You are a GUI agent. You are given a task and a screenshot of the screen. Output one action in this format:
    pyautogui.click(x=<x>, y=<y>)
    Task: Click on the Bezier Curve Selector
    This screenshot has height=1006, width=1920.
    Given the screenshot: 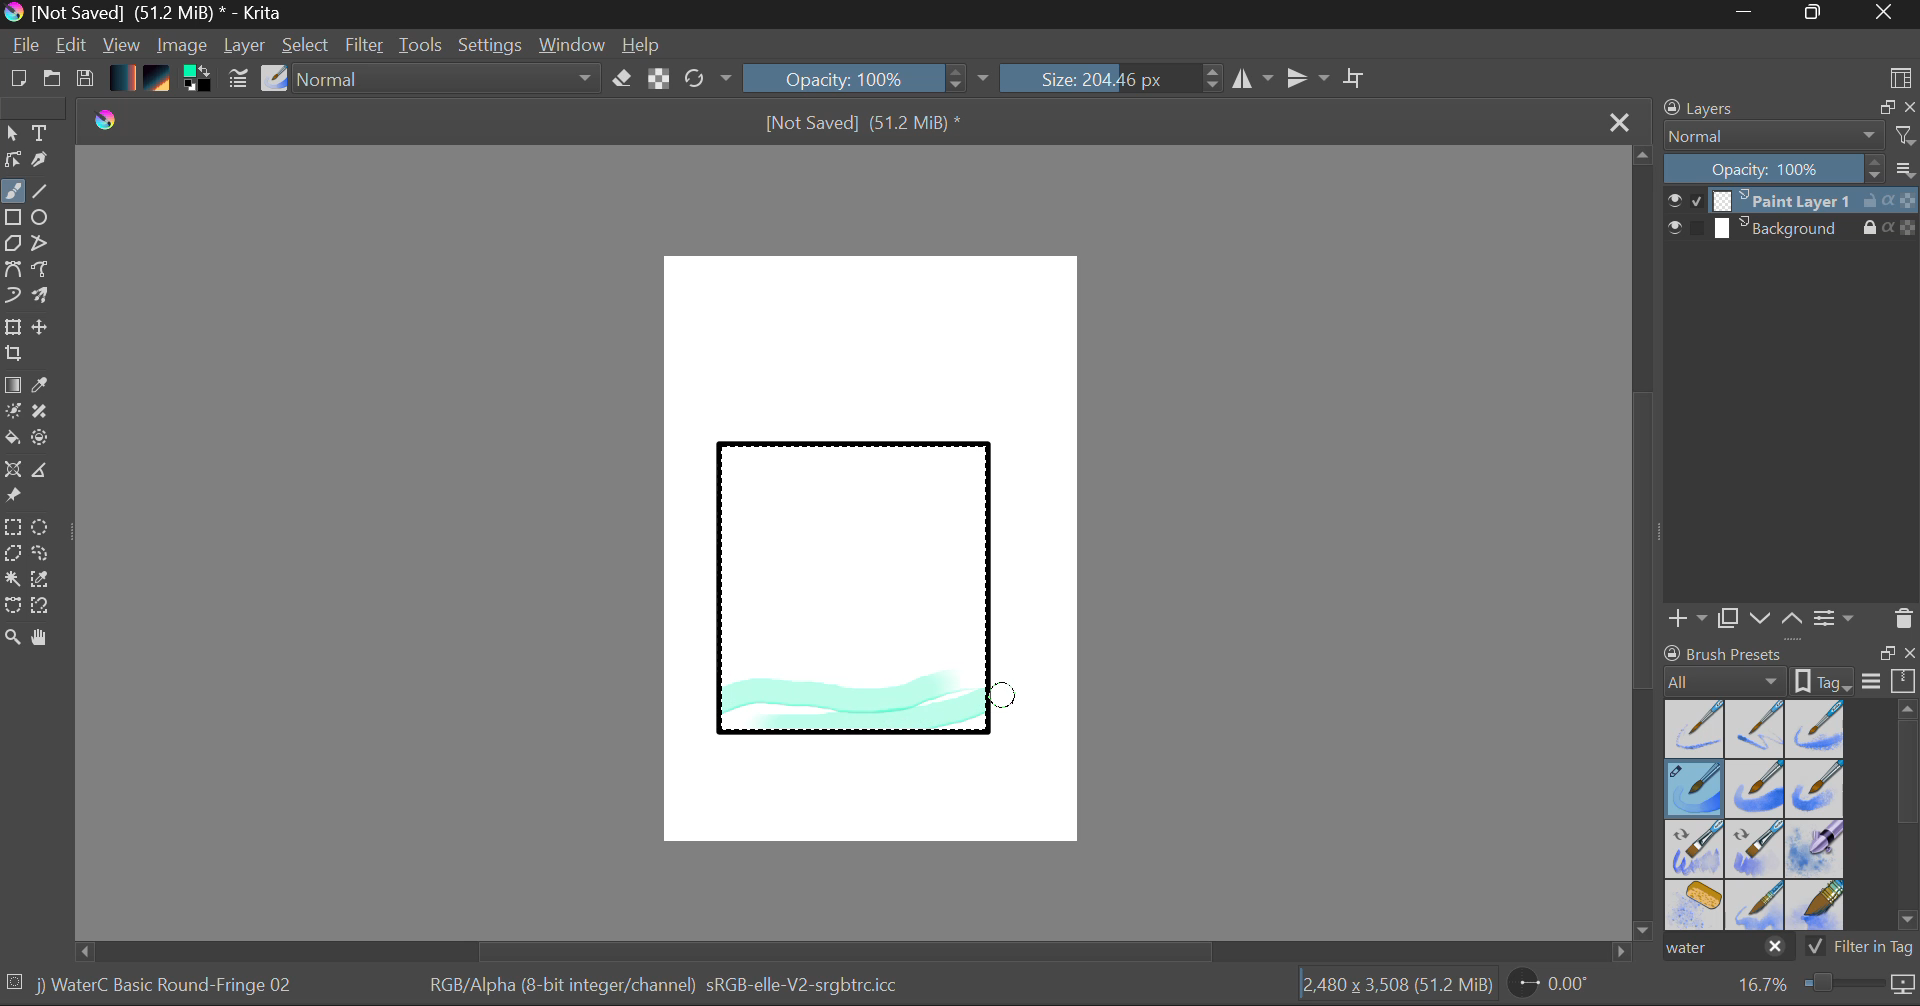 What is the action you would take?
    pyautogui.click(x=12, y=607)
    